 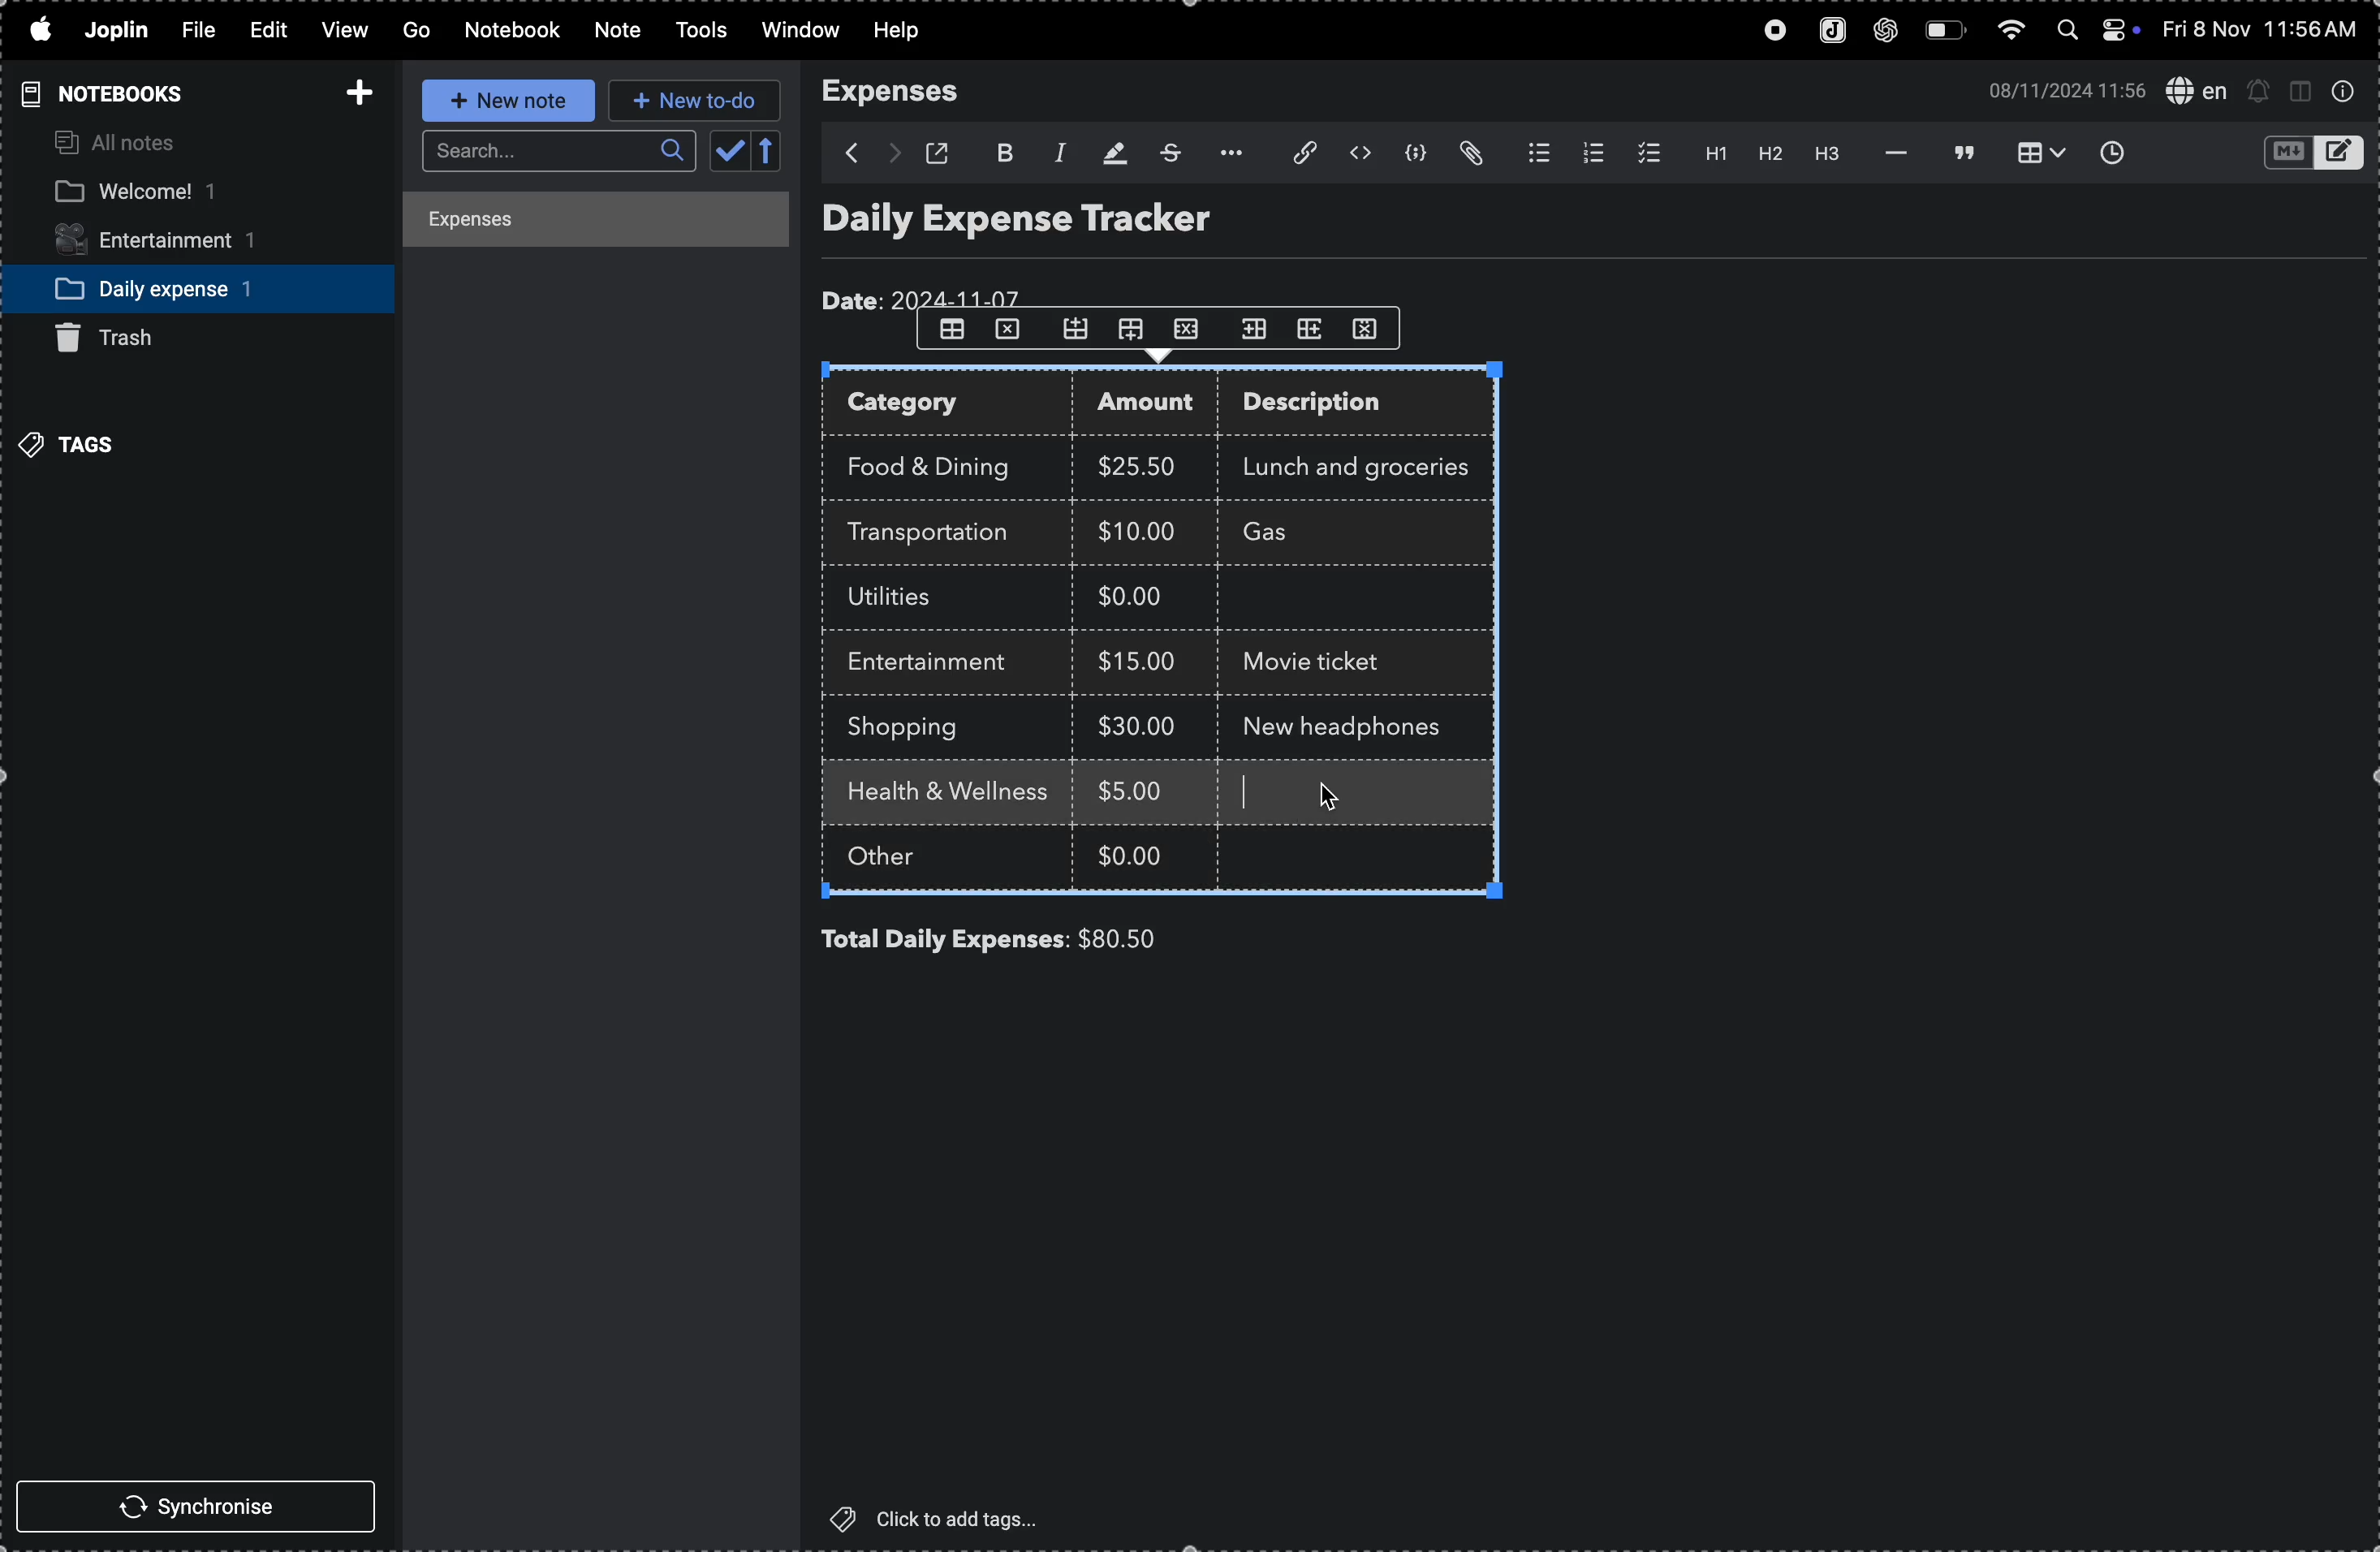 What do you see at coordinates (182, 287) in the screenshot?
I see `daily expense notebook` at bounding box center [182, 287].